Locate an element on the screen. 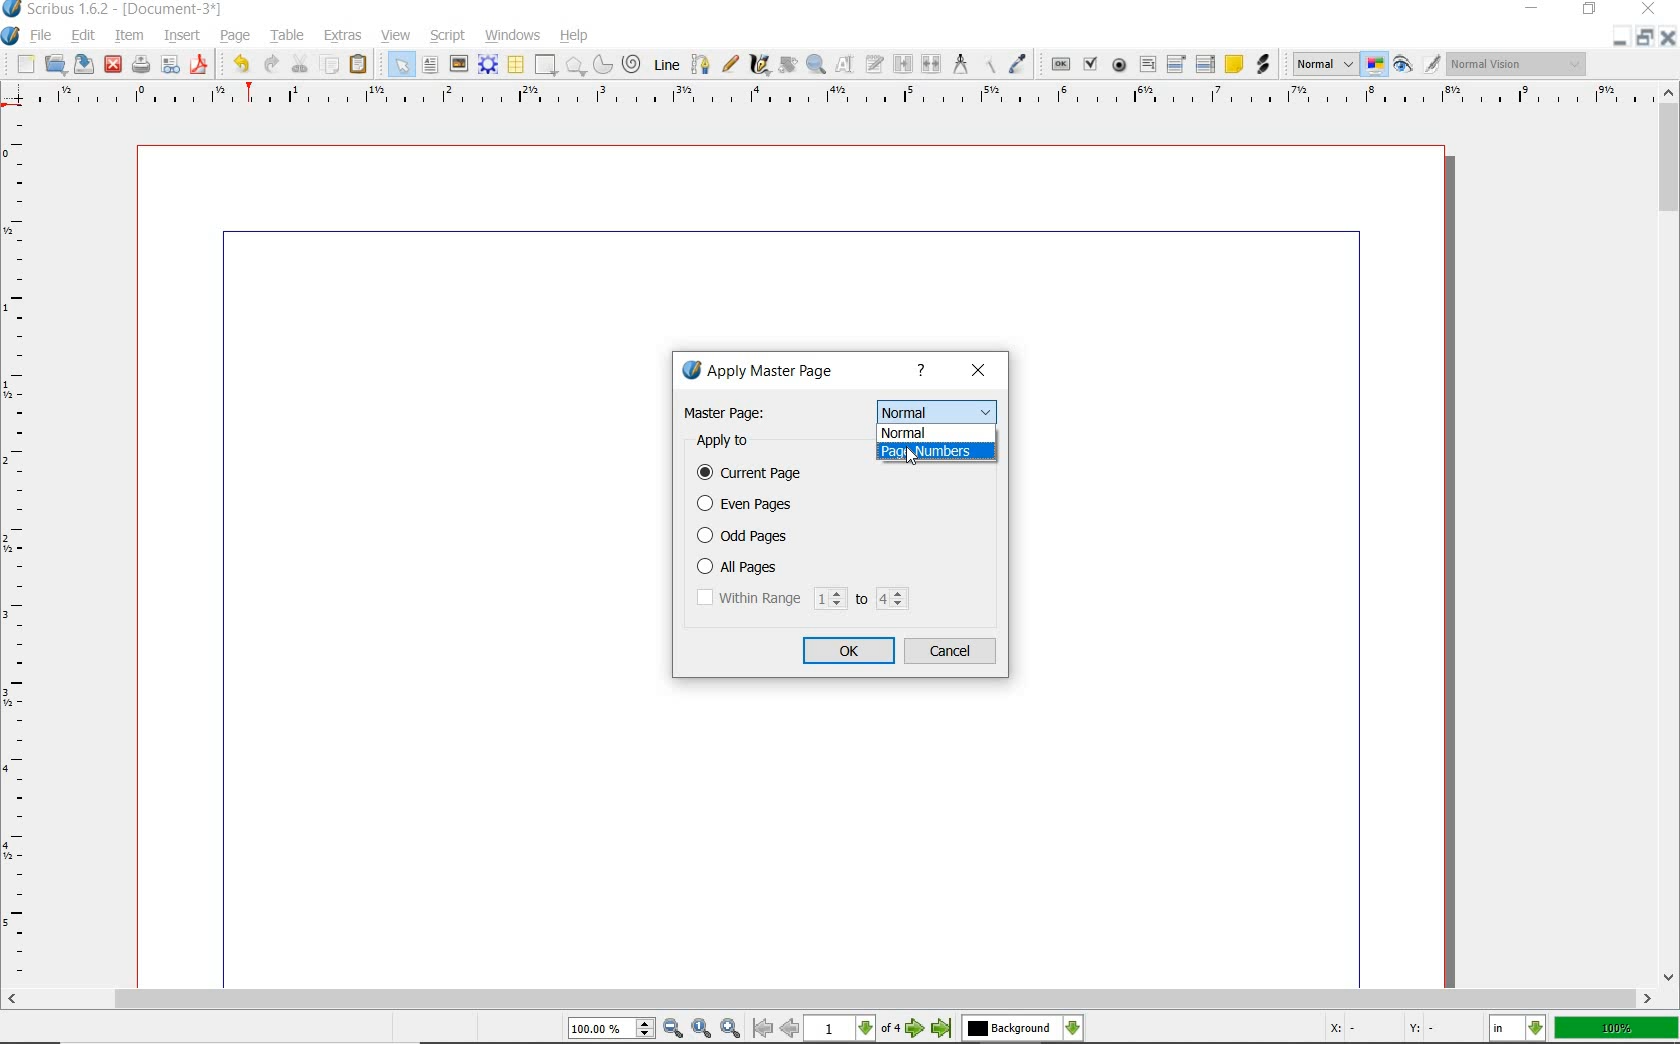 The width and height of the screenshot is (1680, 1044). Minimize is located at coordinates (1644, 40).